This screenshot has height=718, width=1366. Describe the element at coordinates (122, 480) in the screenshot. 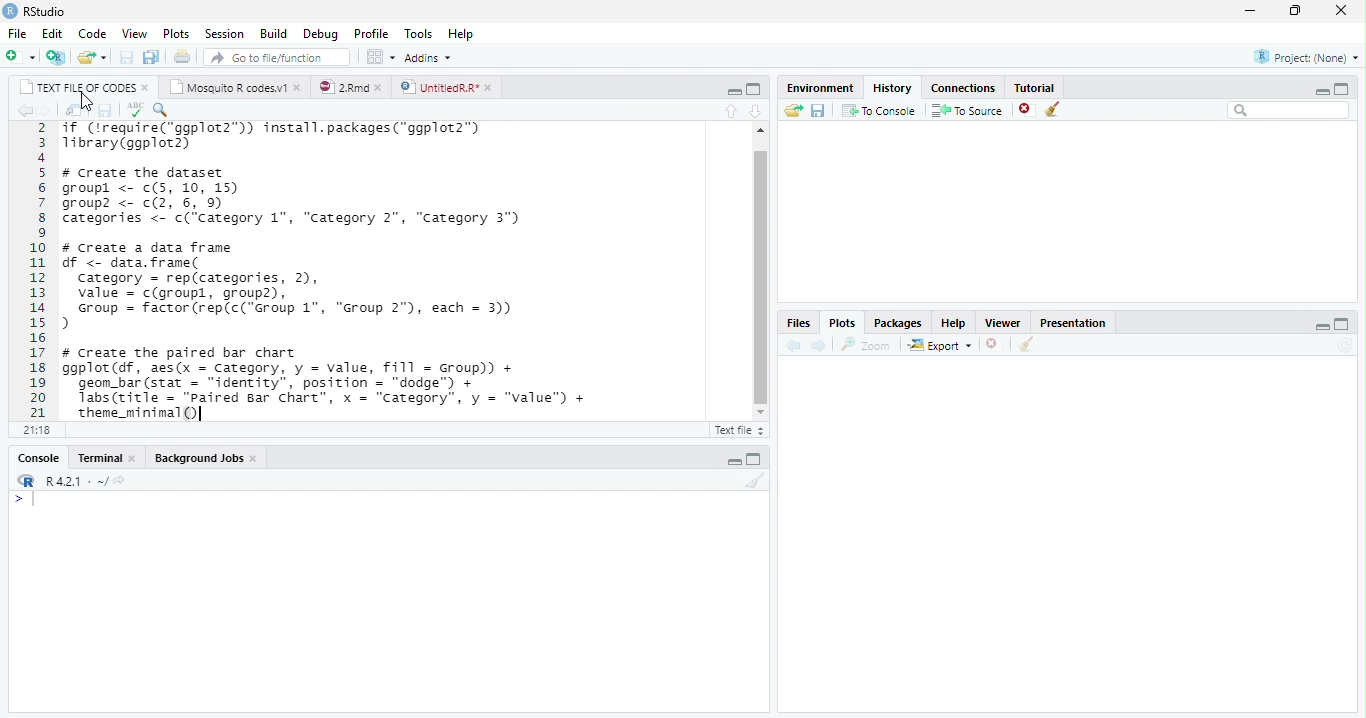

I see `share icon` at that location.